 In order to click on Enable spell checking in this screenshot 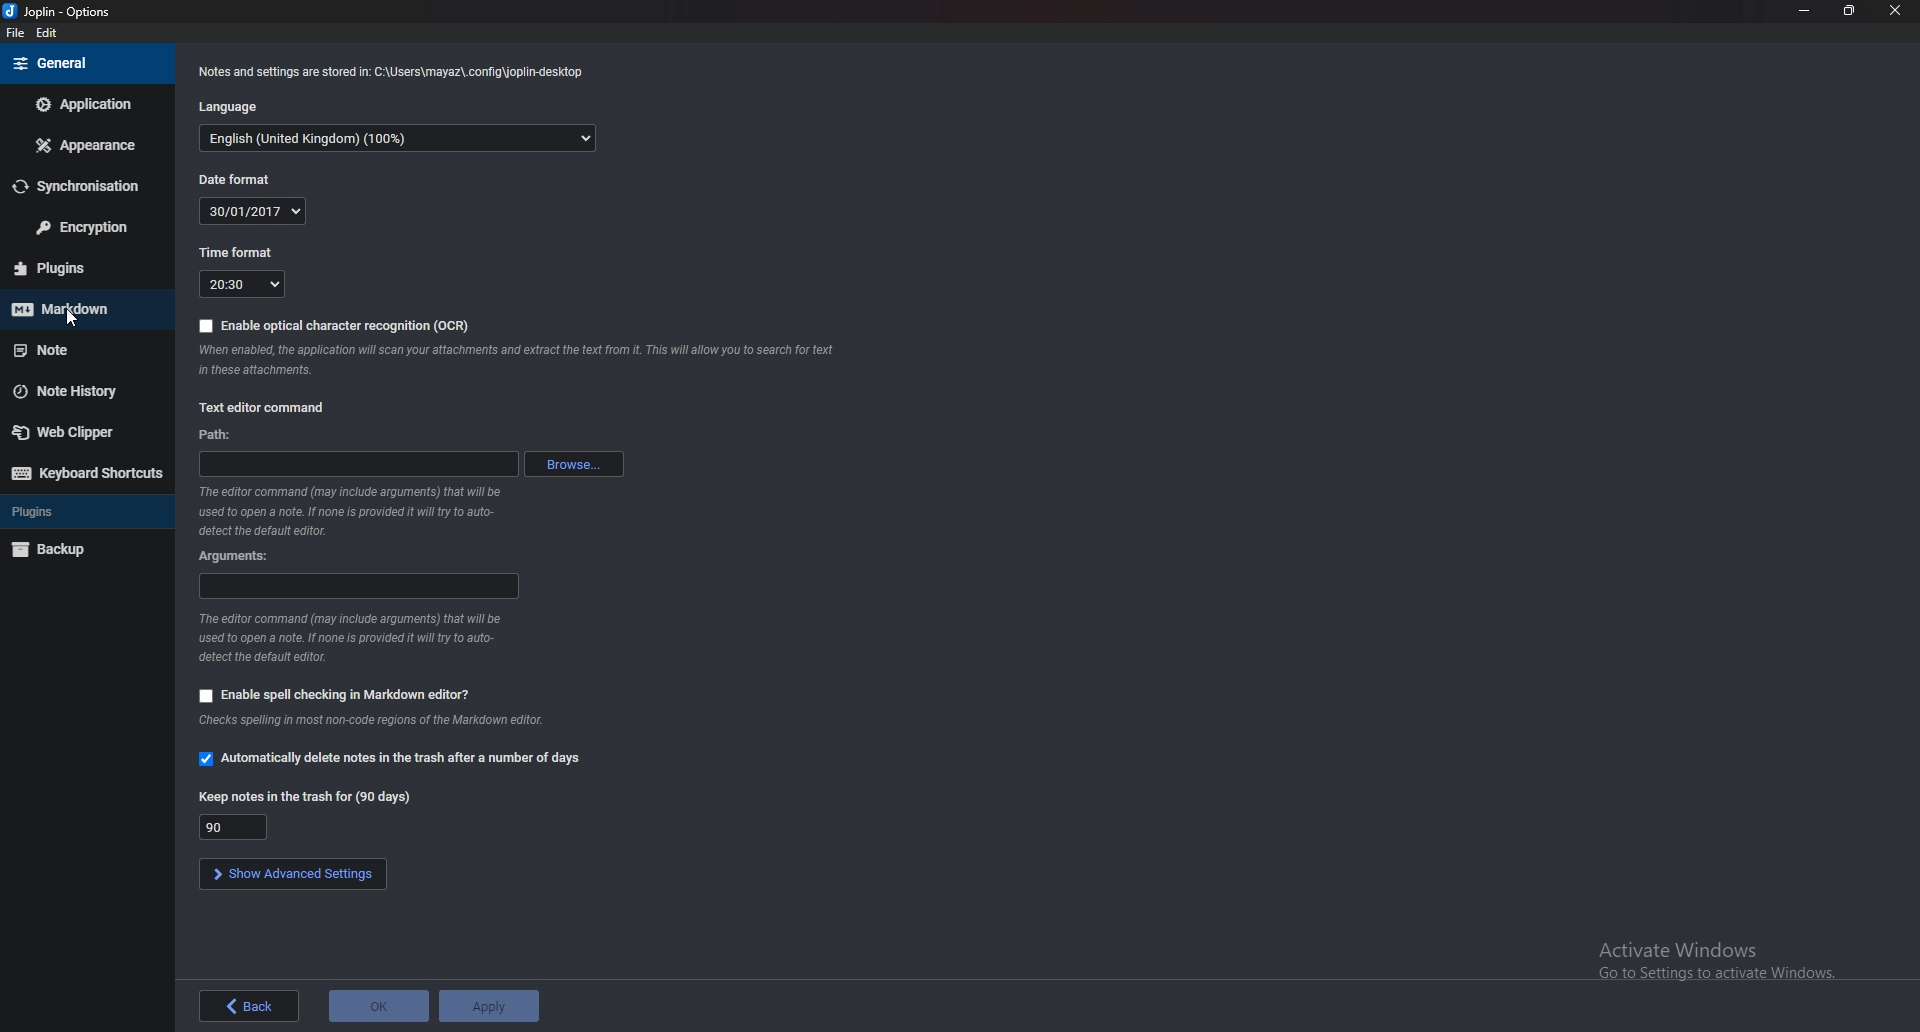, I will do `click(334, 695)`.